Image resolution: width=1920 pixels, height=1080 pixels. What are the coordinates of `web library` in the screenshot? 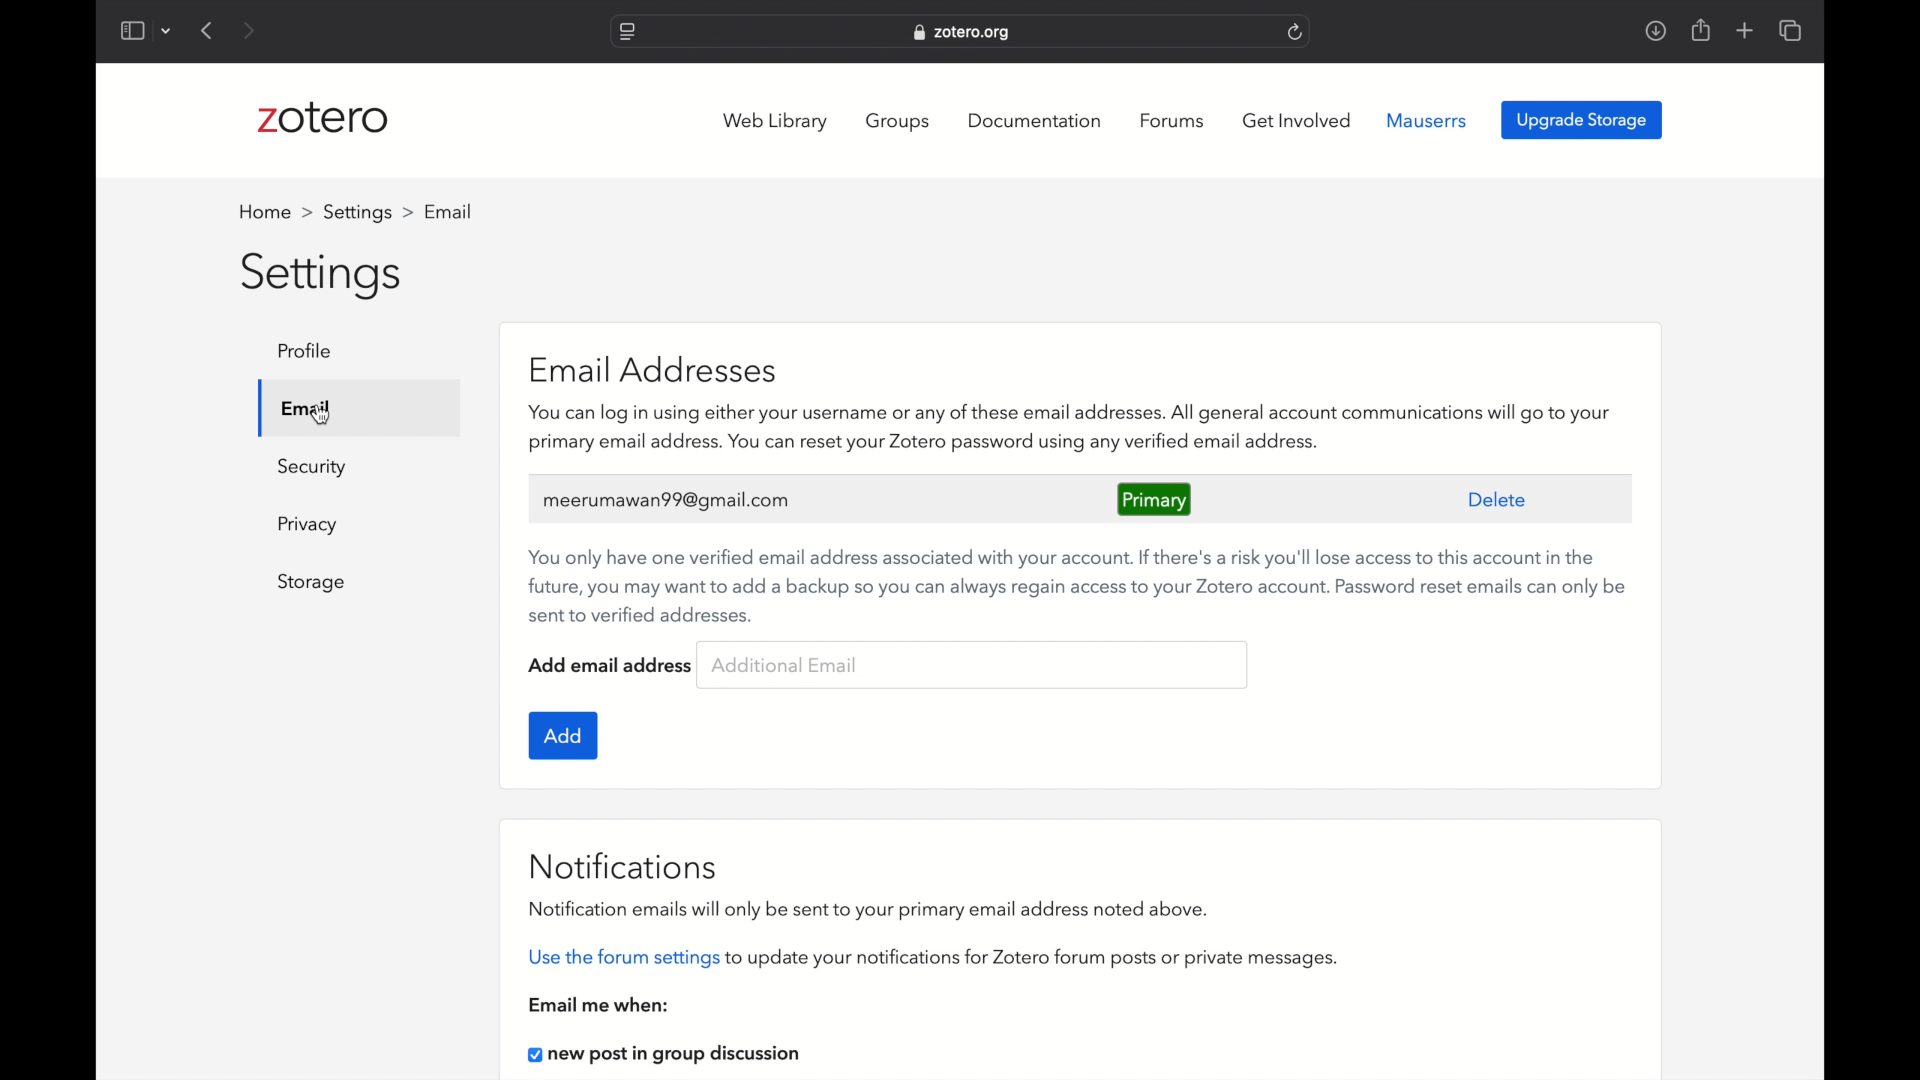 It's located at (778, 122).